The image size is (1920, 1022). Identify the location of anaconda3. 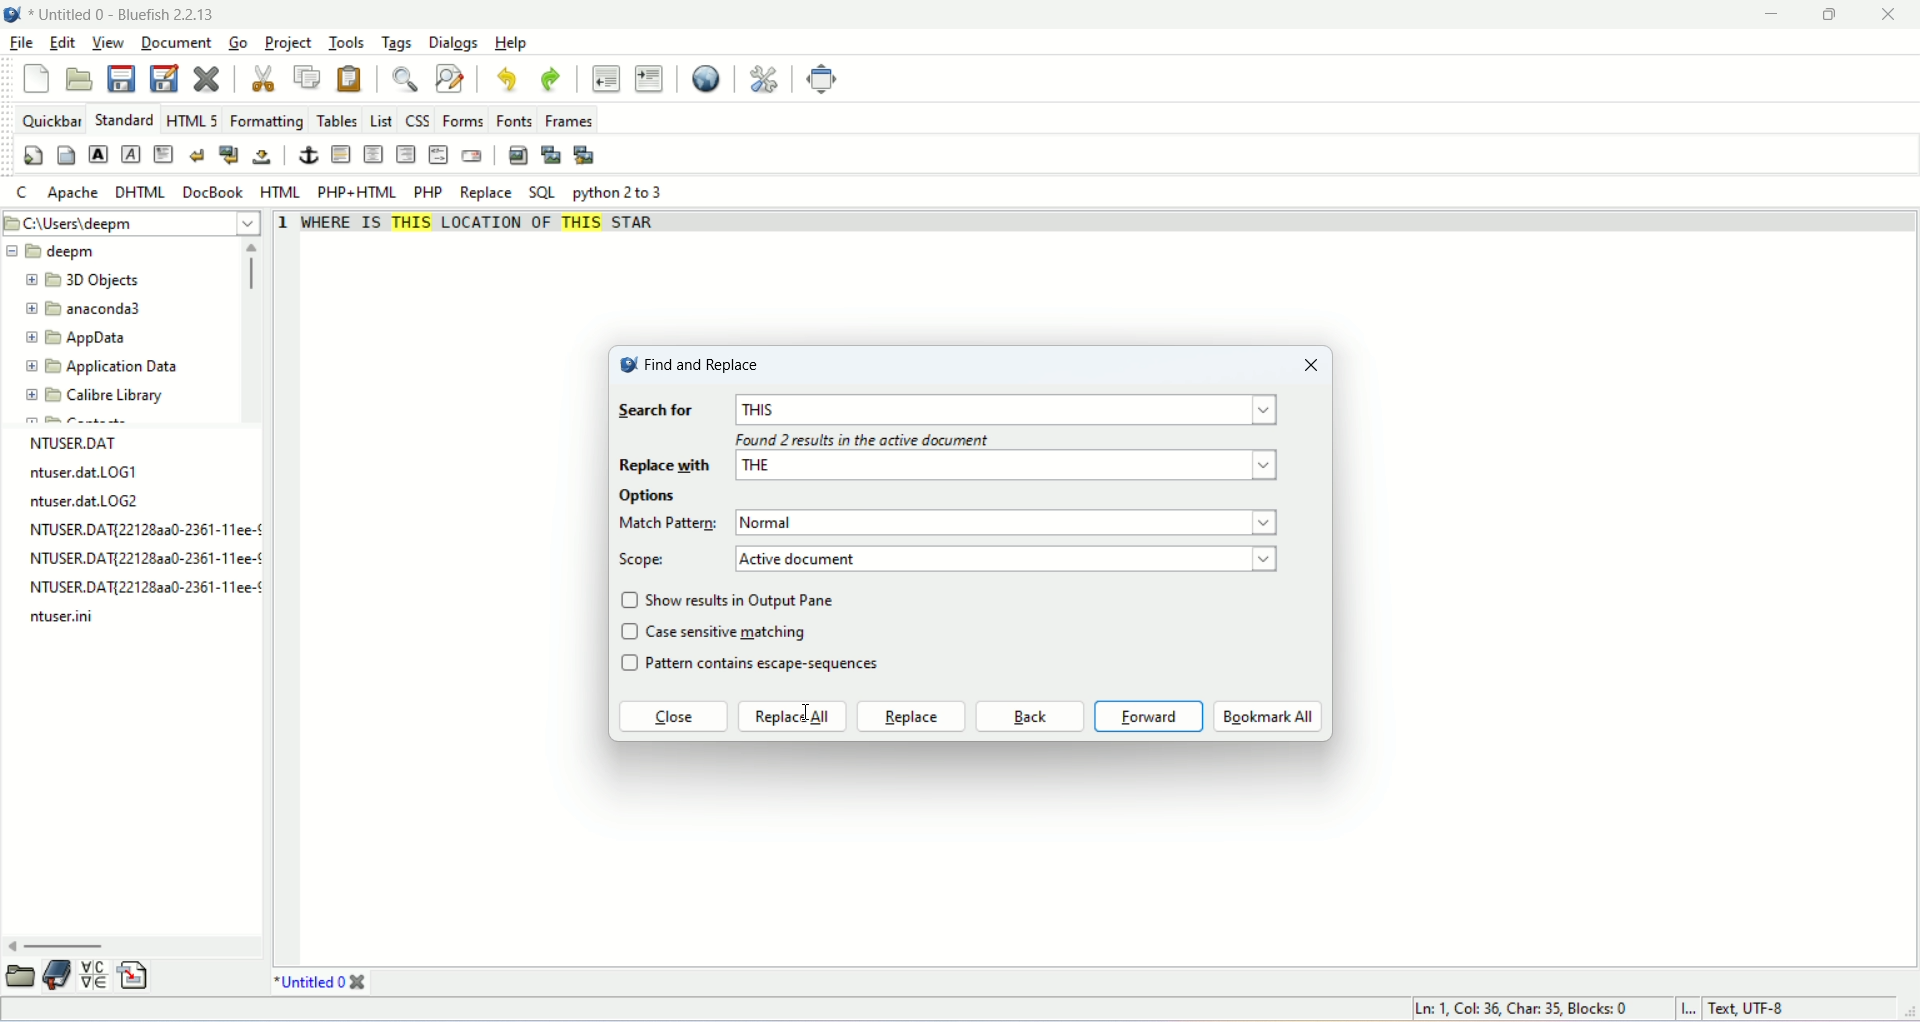
(85, 310).